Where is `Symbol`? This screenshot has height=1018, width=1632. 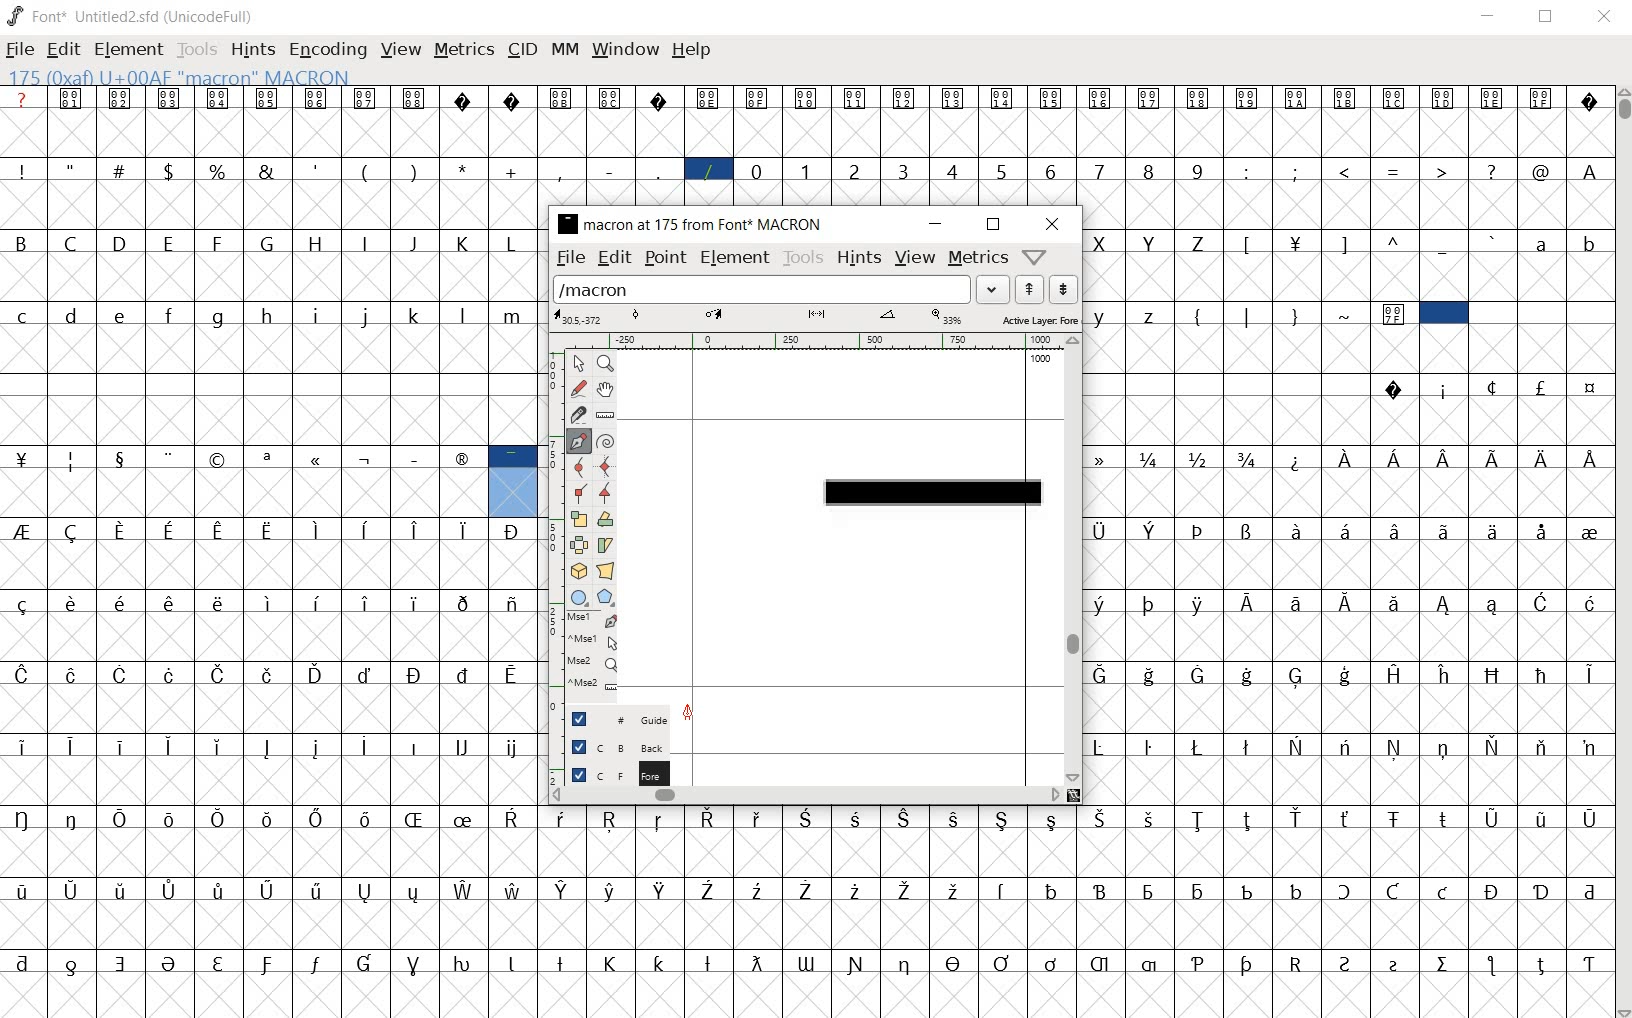
Symbol is located at coordinates (73, 533).